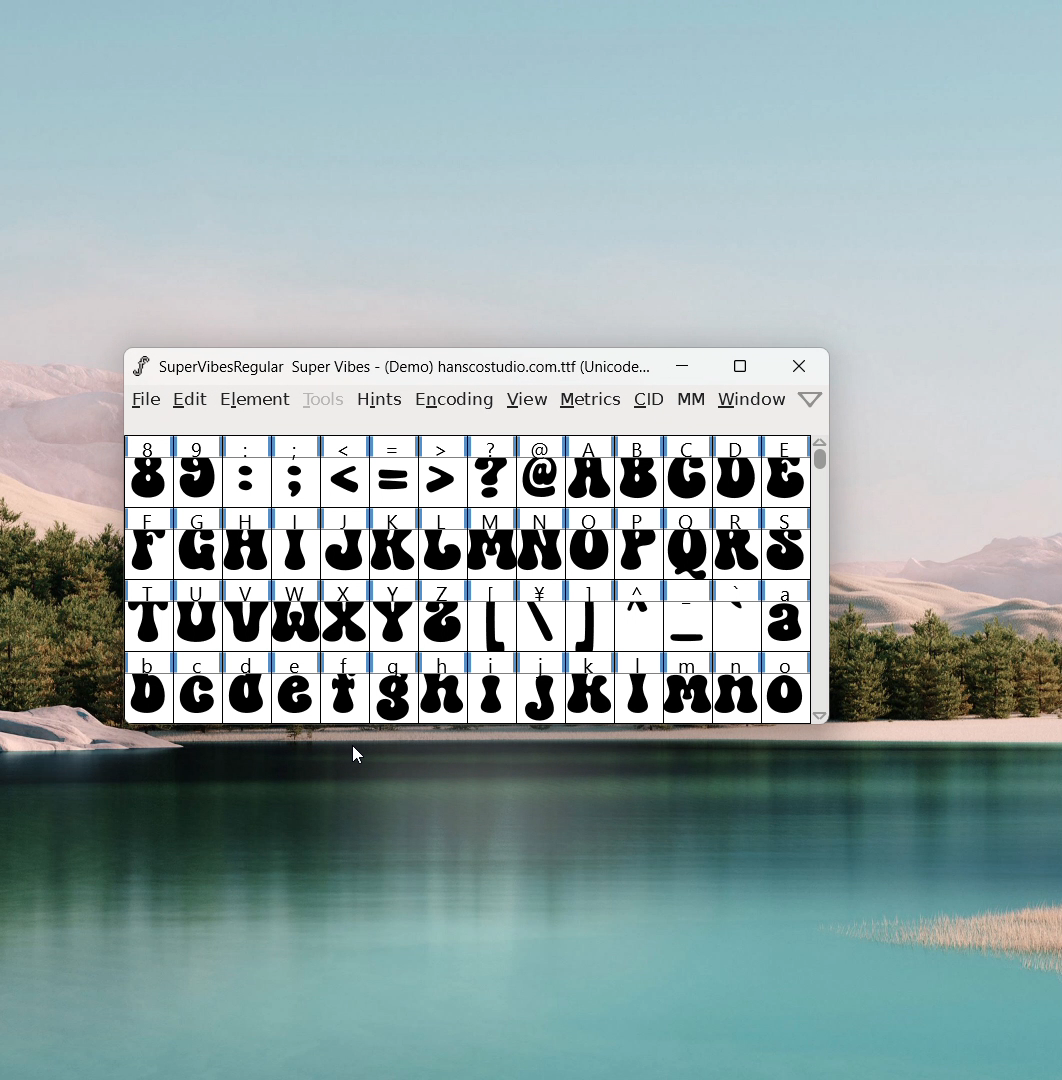  Describe the element at coordinates (591, 472) in the screenshot. I see `A` at that location.